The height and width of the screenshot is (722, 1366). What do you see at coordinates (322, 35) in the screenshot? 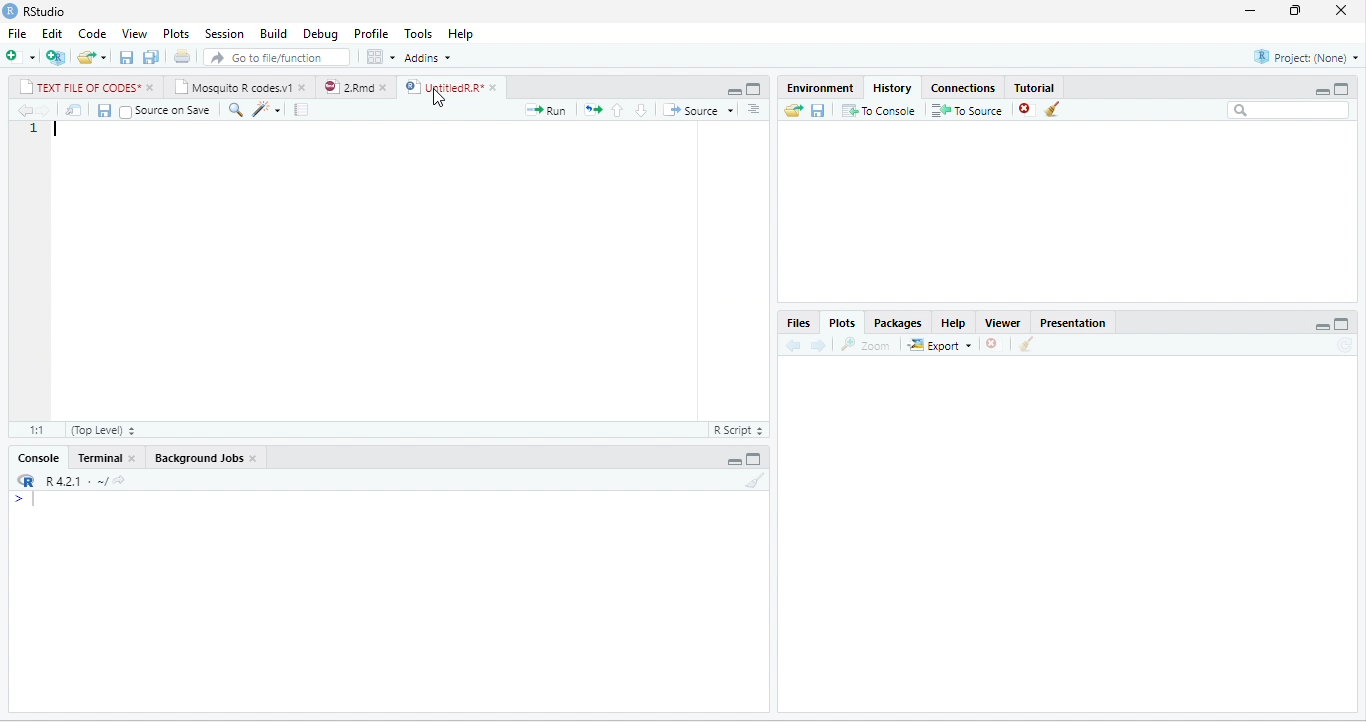
I see `Debug` at bounding box center [322, 35].